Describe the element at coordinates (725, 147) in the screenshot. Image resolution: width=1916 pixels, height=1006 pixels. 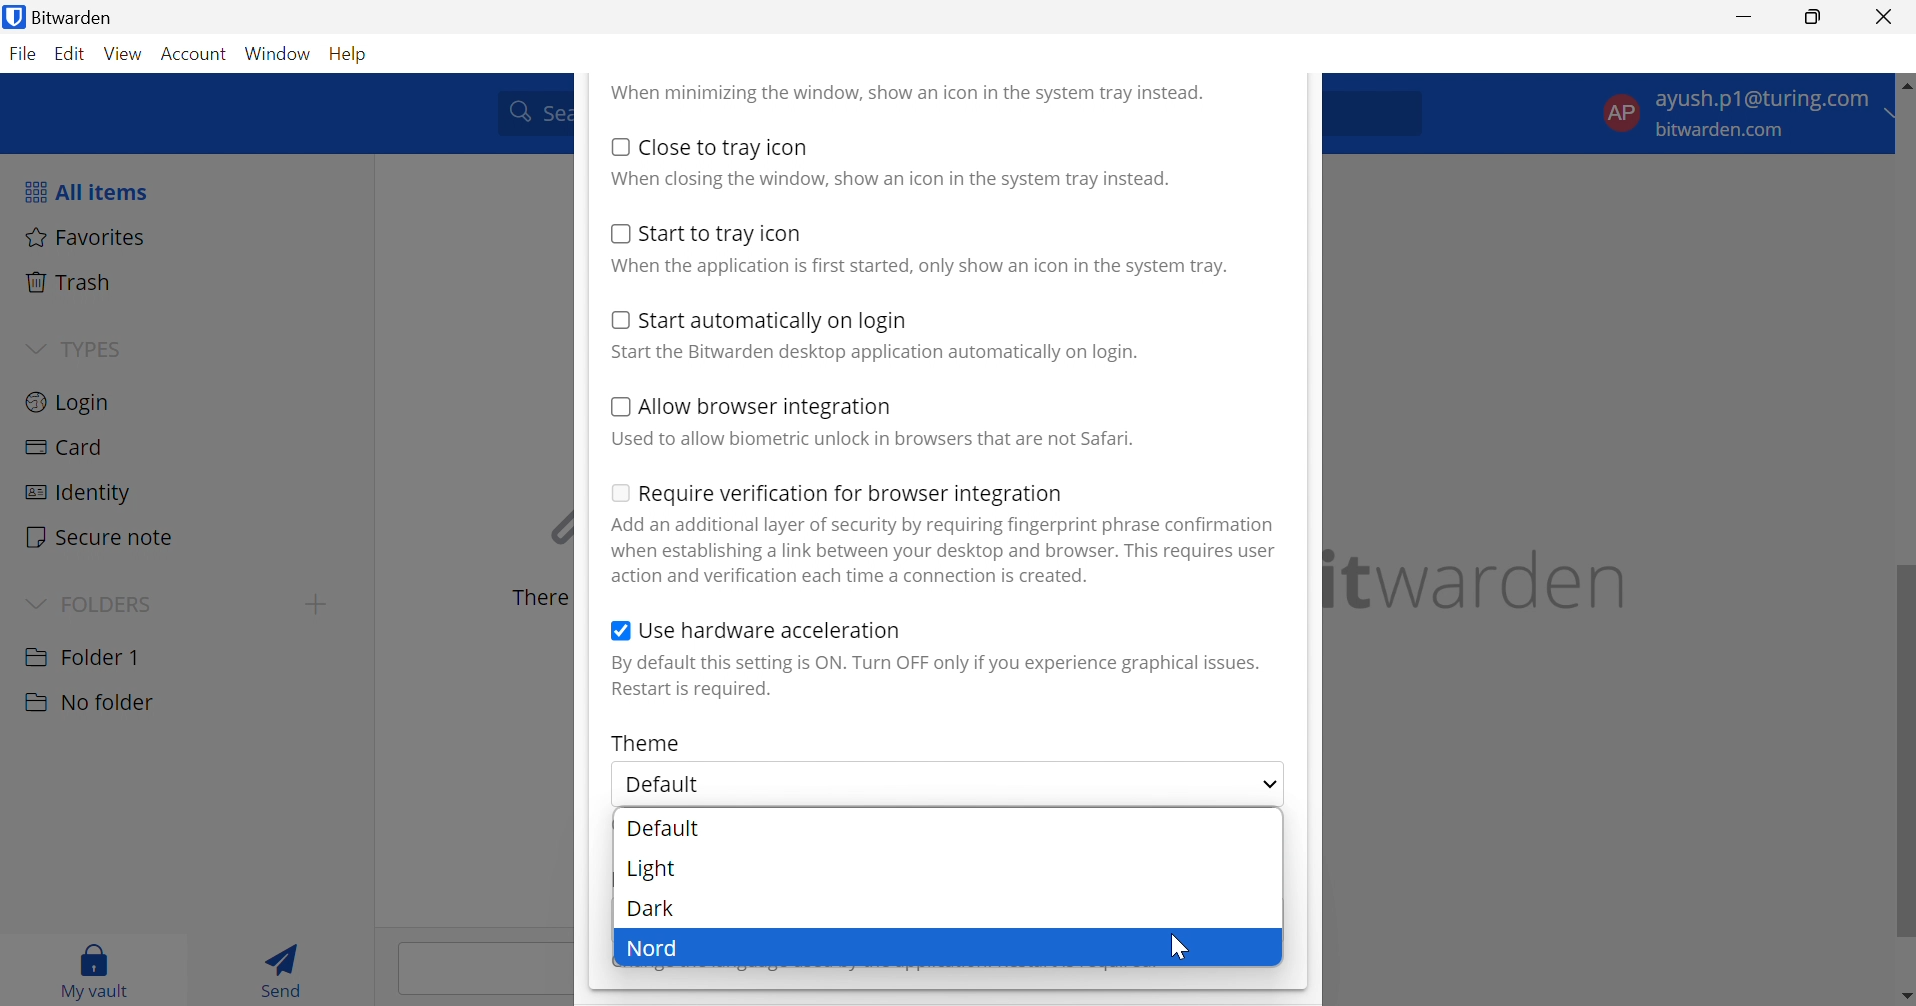
I see `Close to tray icon` at that location.